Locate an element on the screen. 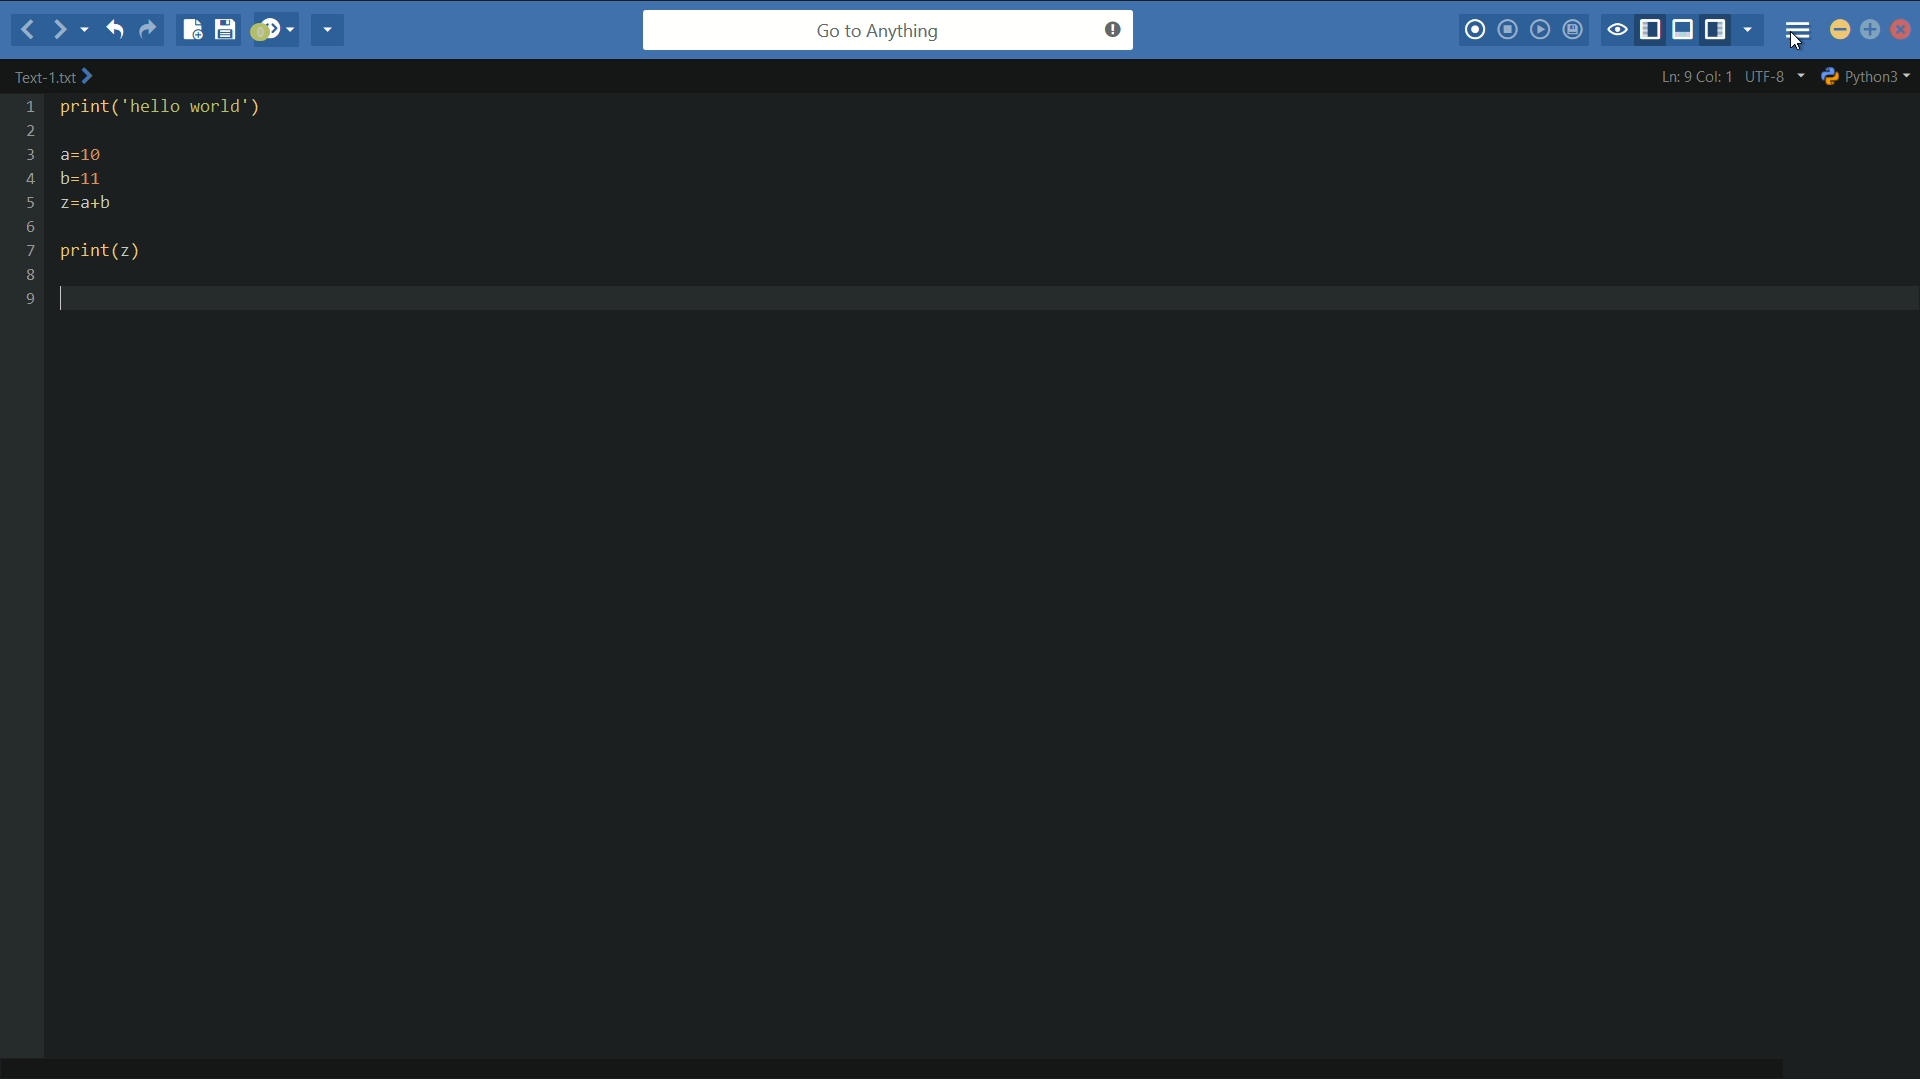  new file is located at coordinates (188, 30).